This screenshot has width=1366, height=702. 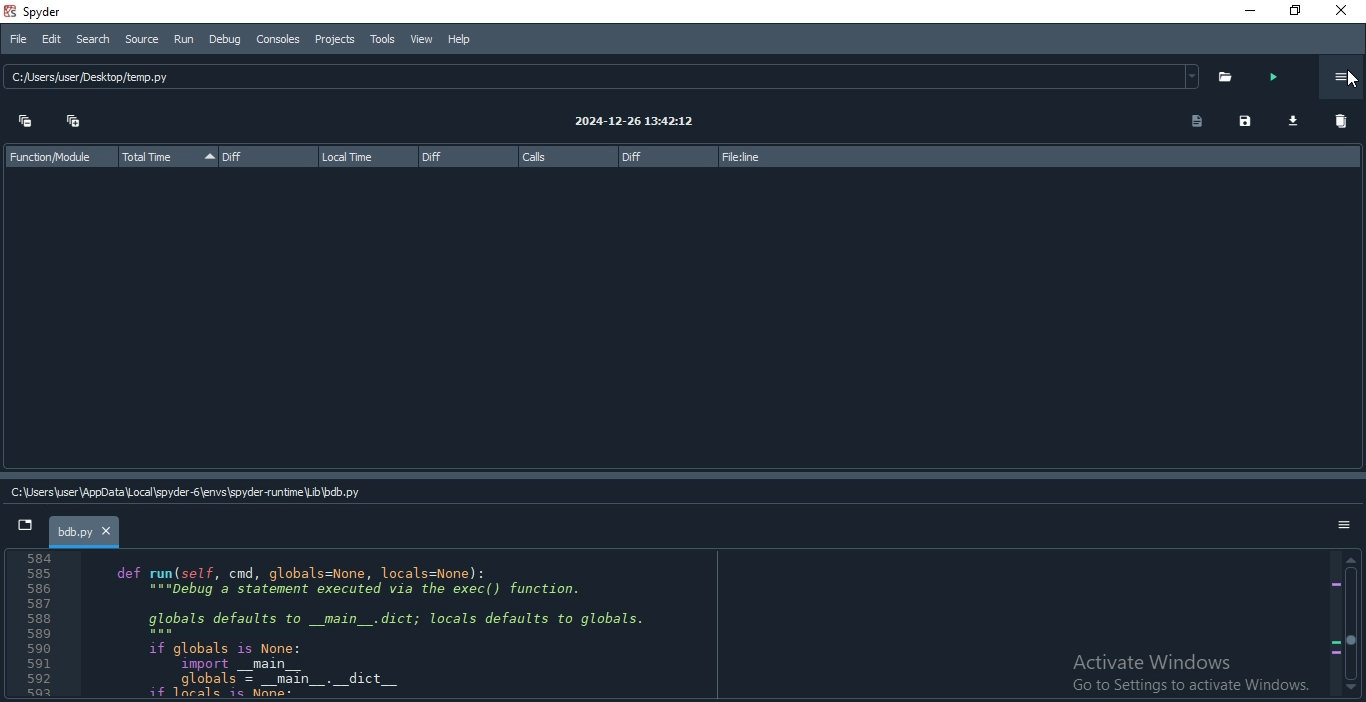 What do you see at coordinates (54, 155) in the screenshot?
I see `Function Module` at bounding box center [54, 155].